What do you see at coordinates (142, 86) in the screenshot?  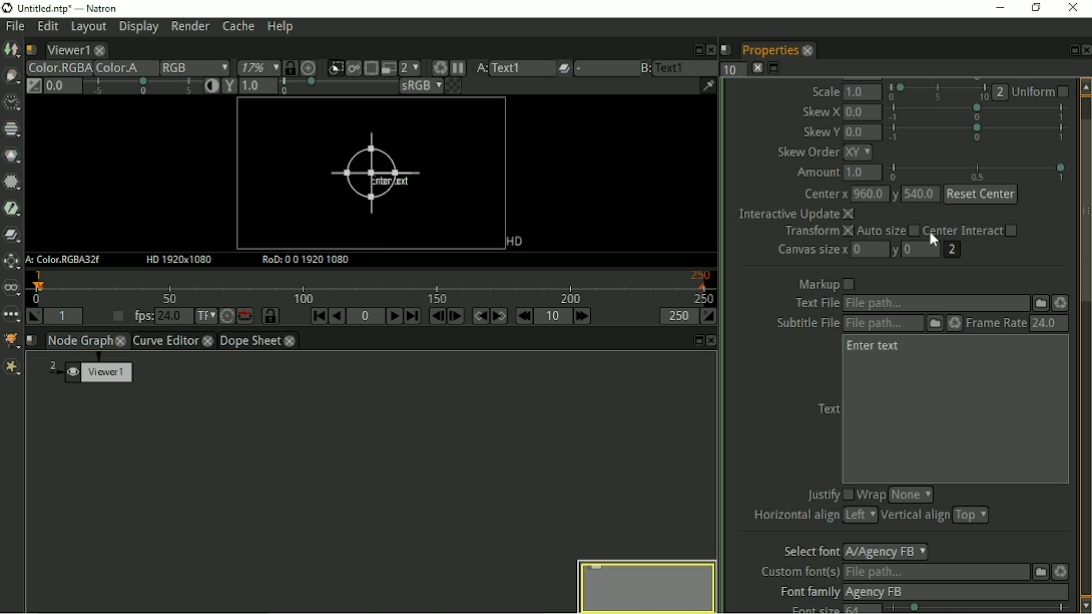 I see `selection bar` at bounding box center [142, 86].